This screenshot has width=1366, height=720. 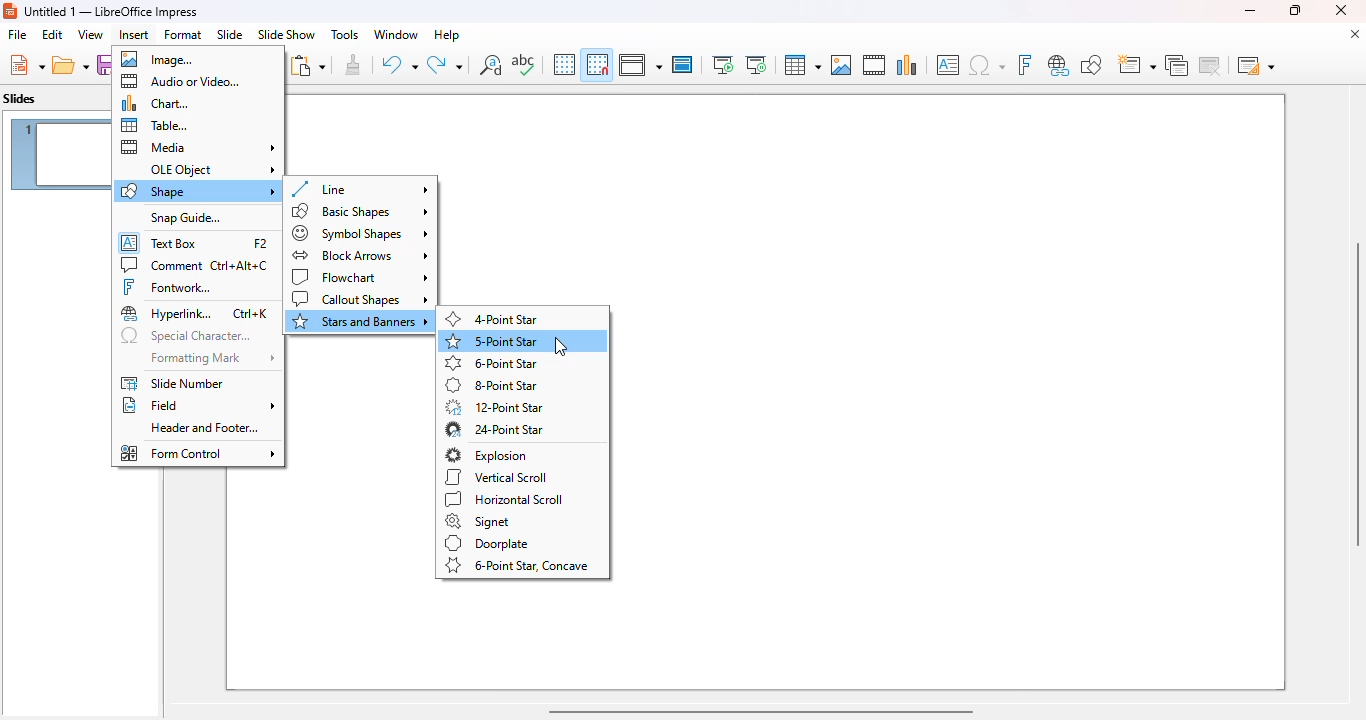 What do you see at coordinates (157, 59) in the screenshot?
I see `image` at bounding box center [157, 59].